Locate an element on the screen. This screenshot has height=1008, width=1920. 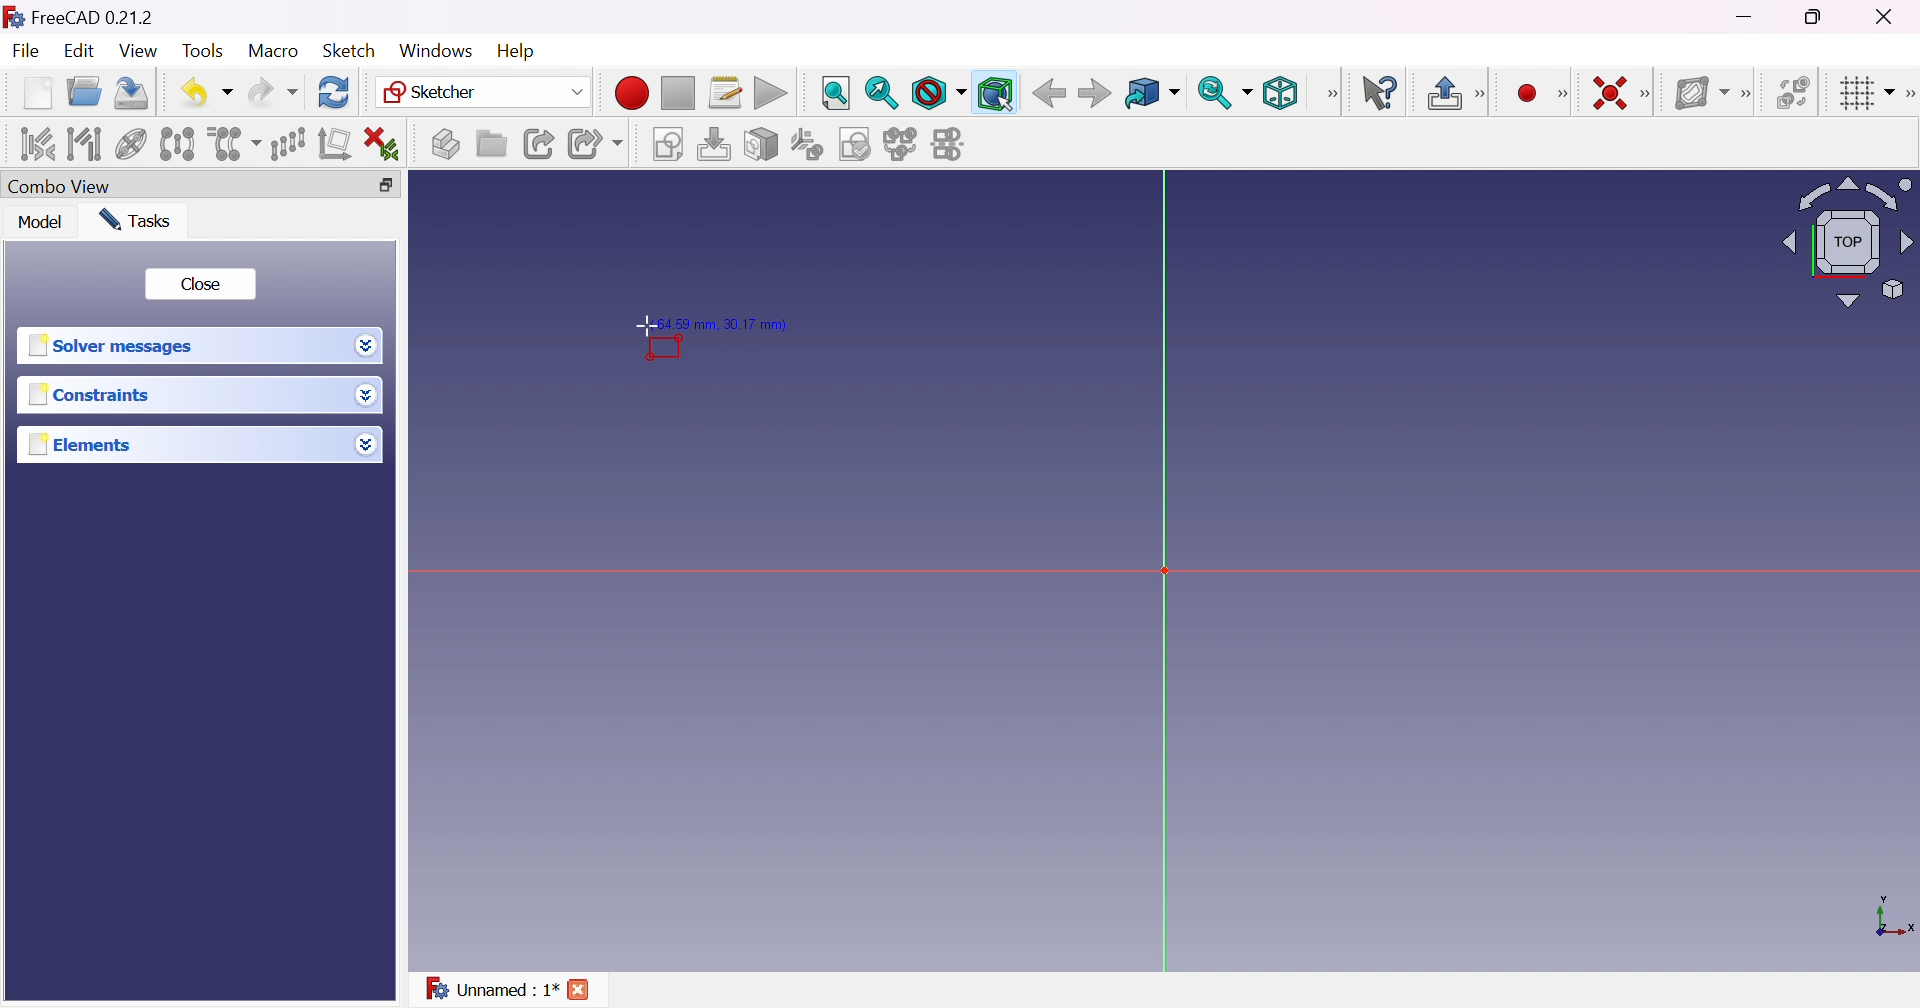
Drop down is located at coordinates (367, 445).